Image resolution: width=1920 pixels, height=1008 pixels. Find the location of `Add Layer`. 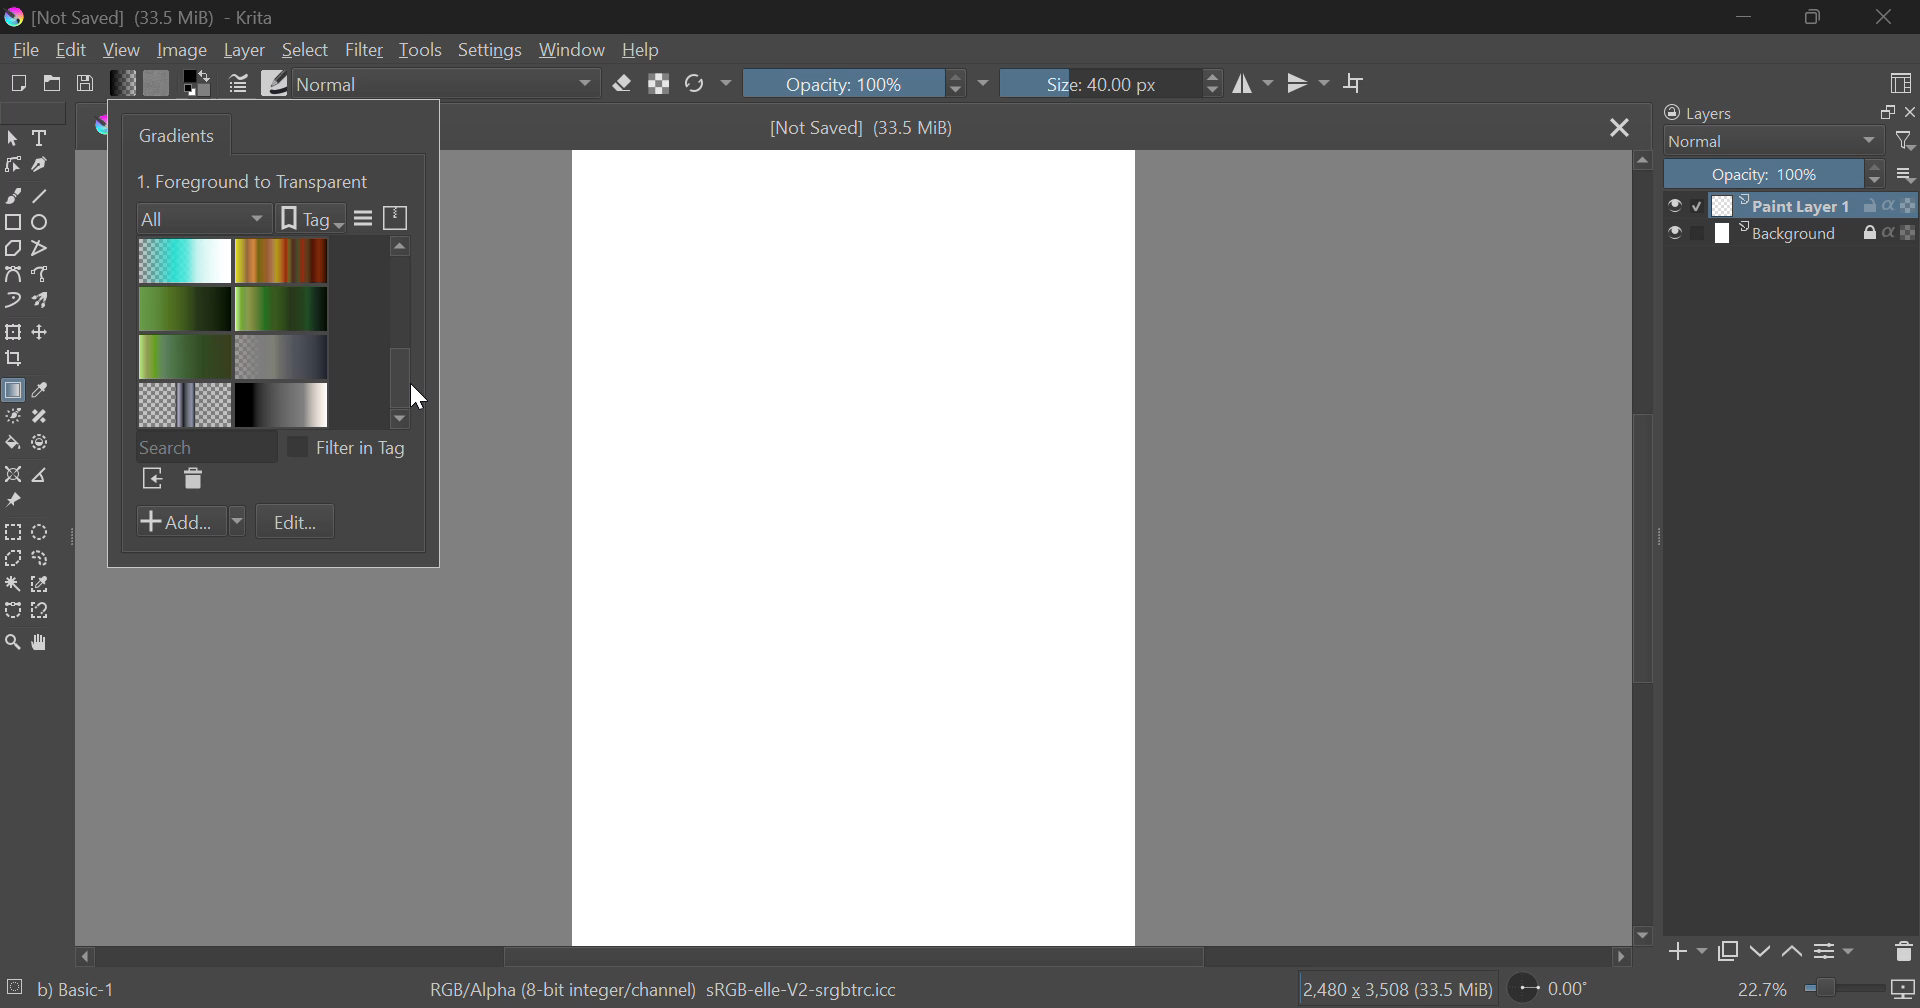

Add Layer is located at coordinates (1685, 956).